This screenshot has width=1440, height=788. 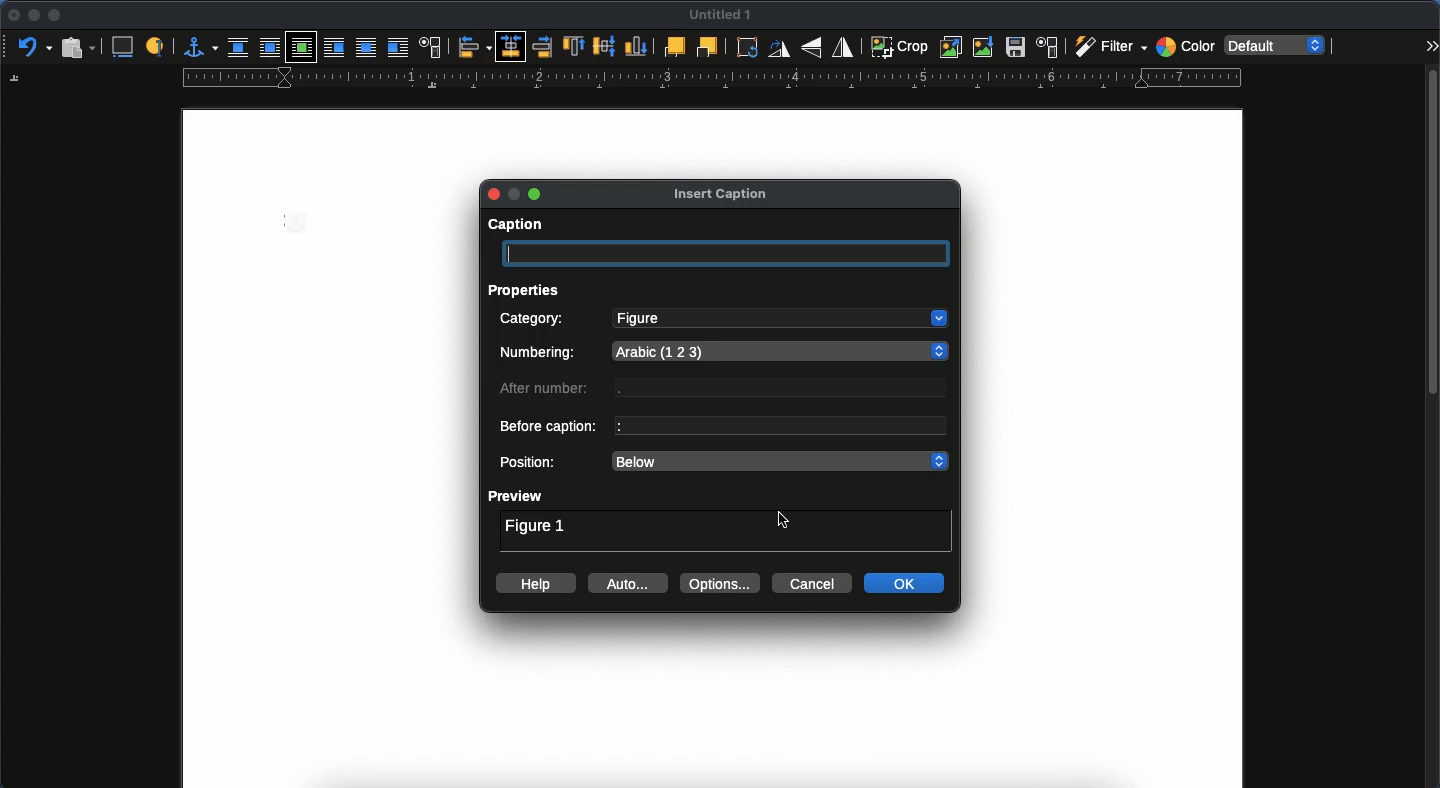 What do you see at coordinates (368, 47) in the screenshot?
I see `through` at bounding box center [368, 47].